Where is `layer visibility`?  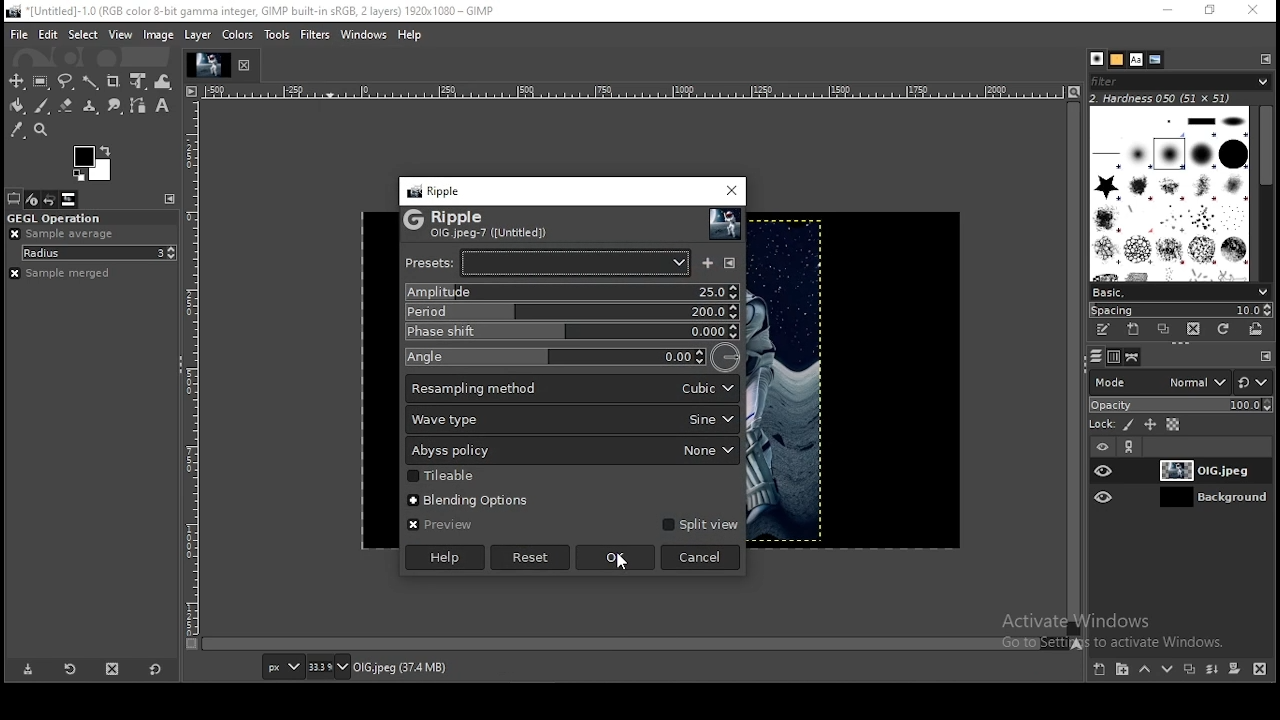
layer visibility is located at coordinates (1102, 447).